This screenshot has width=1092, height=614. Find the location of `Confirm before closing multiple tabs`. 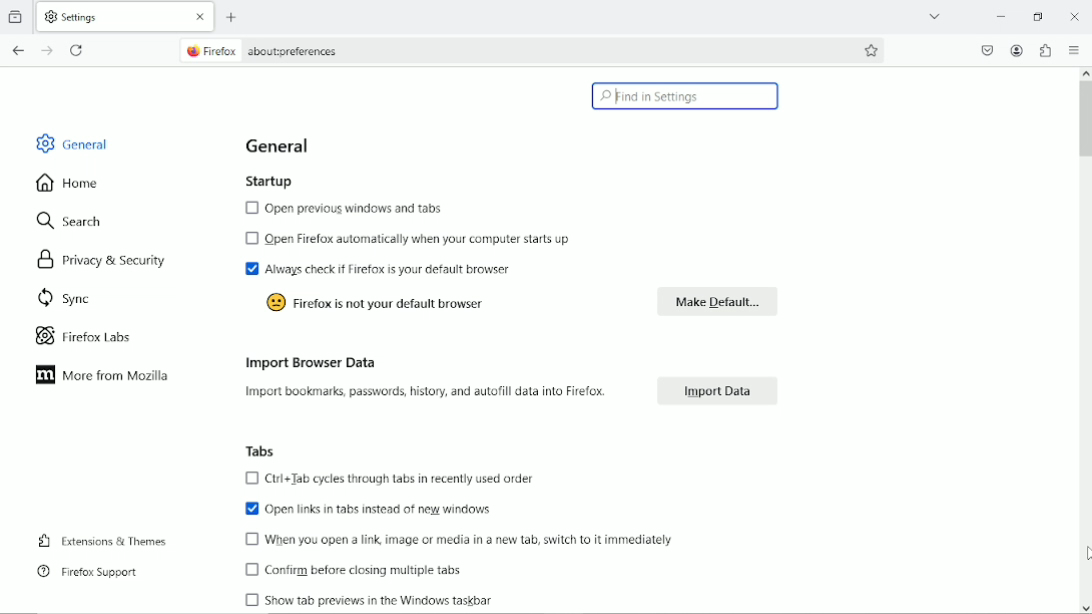

Confirm before closing multiple tabs is located at coordinates (353, 572).